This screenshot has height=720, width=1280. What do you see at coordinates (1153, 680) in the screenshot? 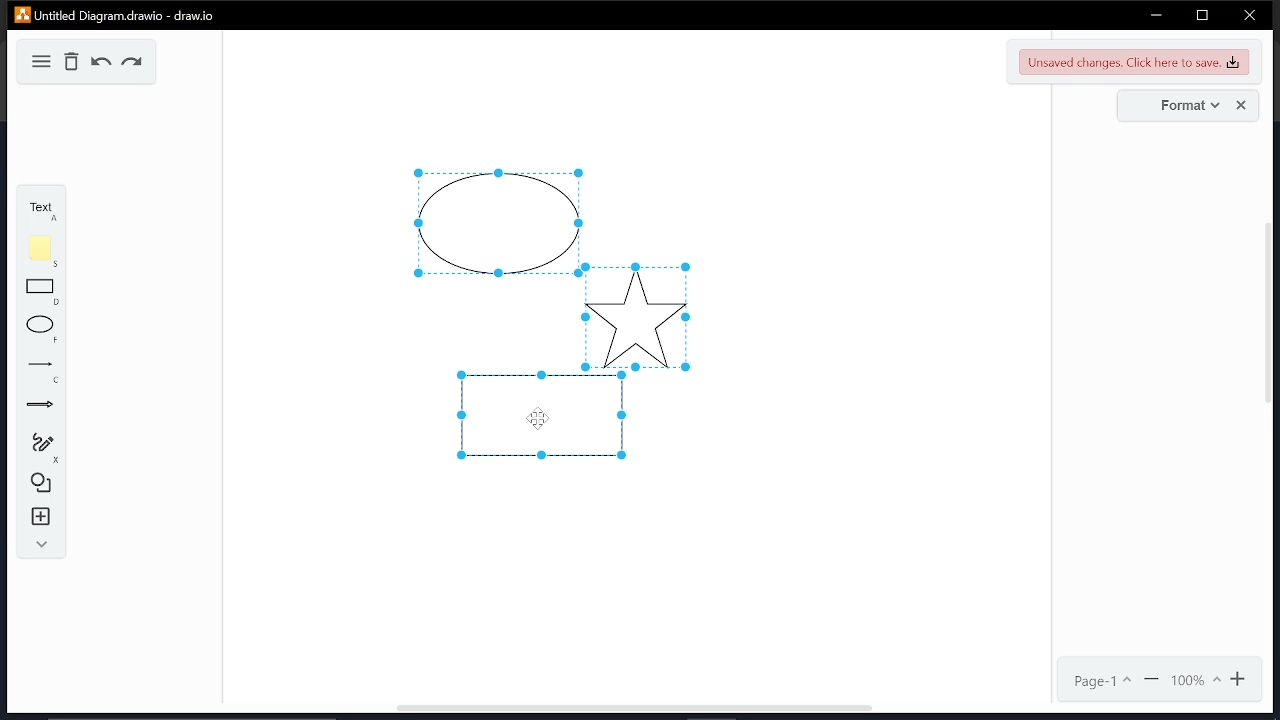
I see `zoom out` at bounding box center [1153, 680].